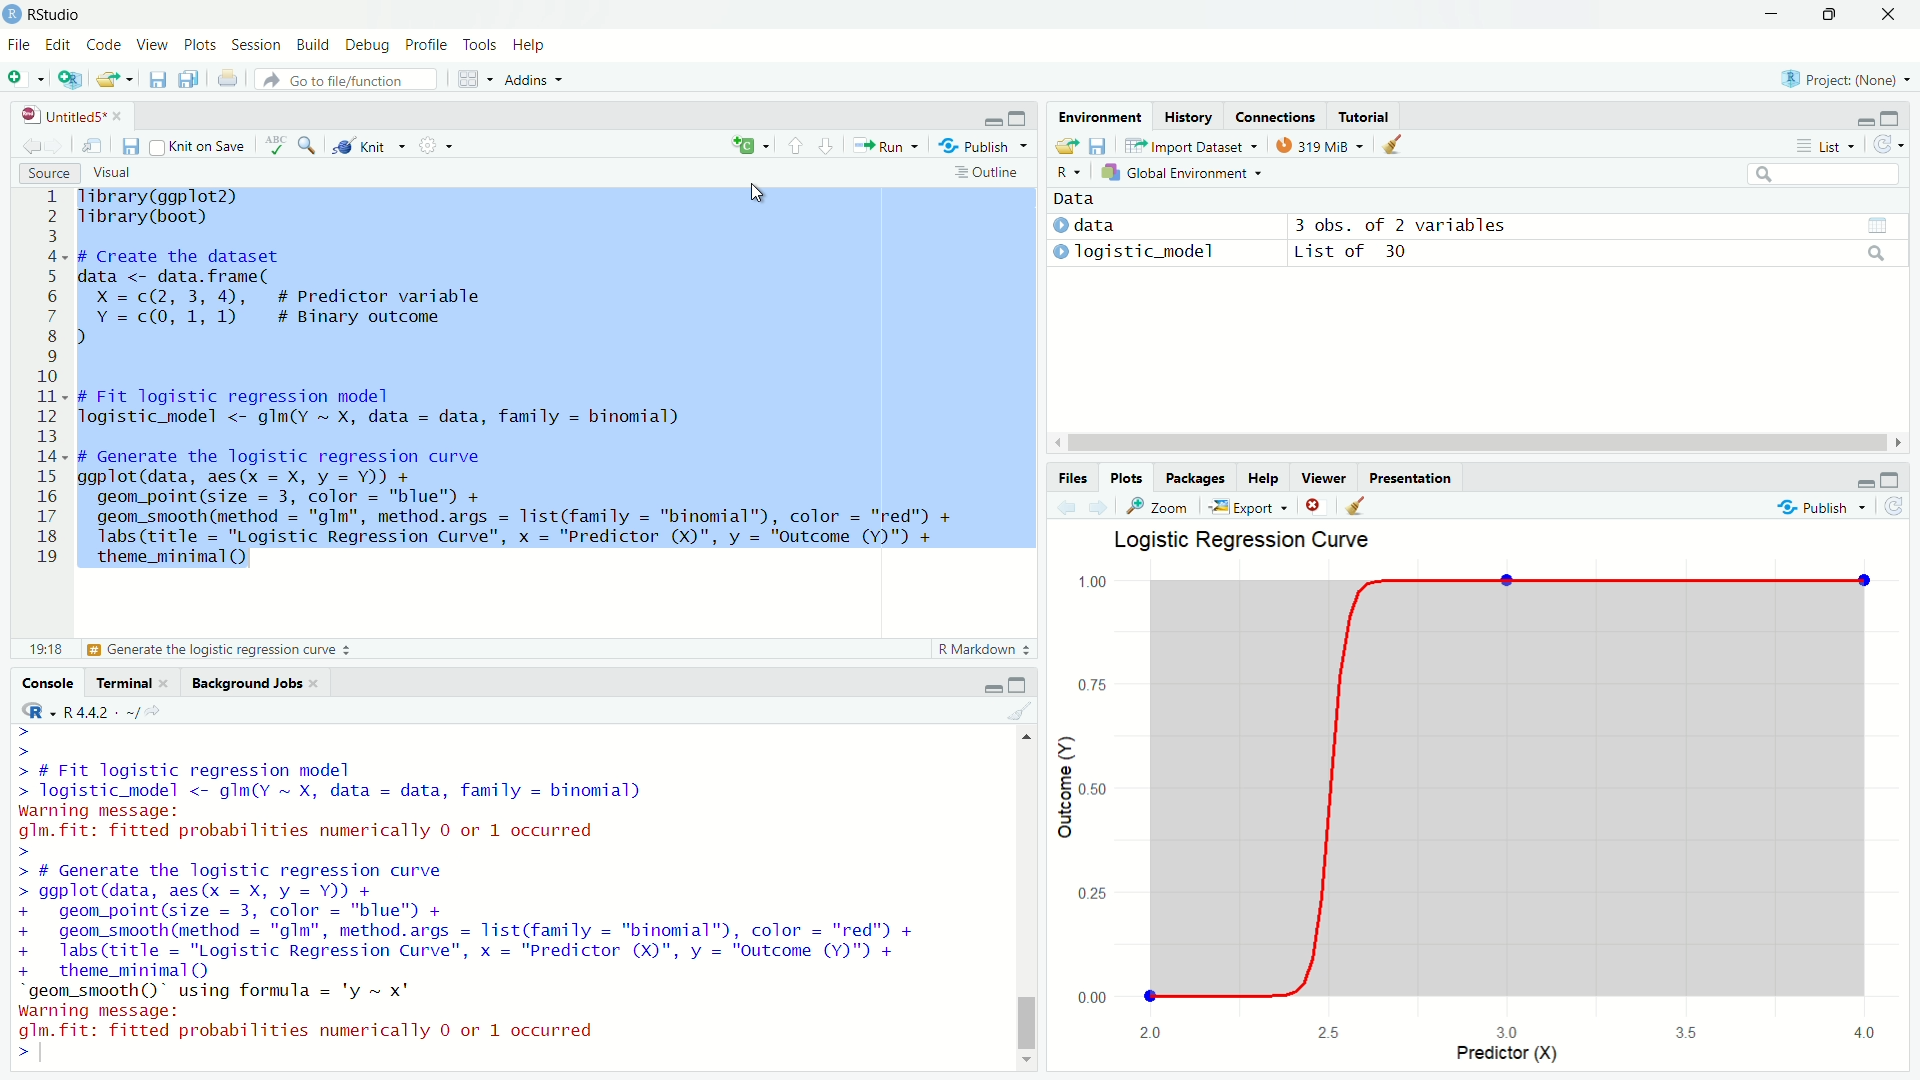 The height and width of the screenshot is (1080, 1920). What do you see at coordinates (1148, 251) in the screenshot?
I see `logistic_model` at bounding box center [1148, 251].